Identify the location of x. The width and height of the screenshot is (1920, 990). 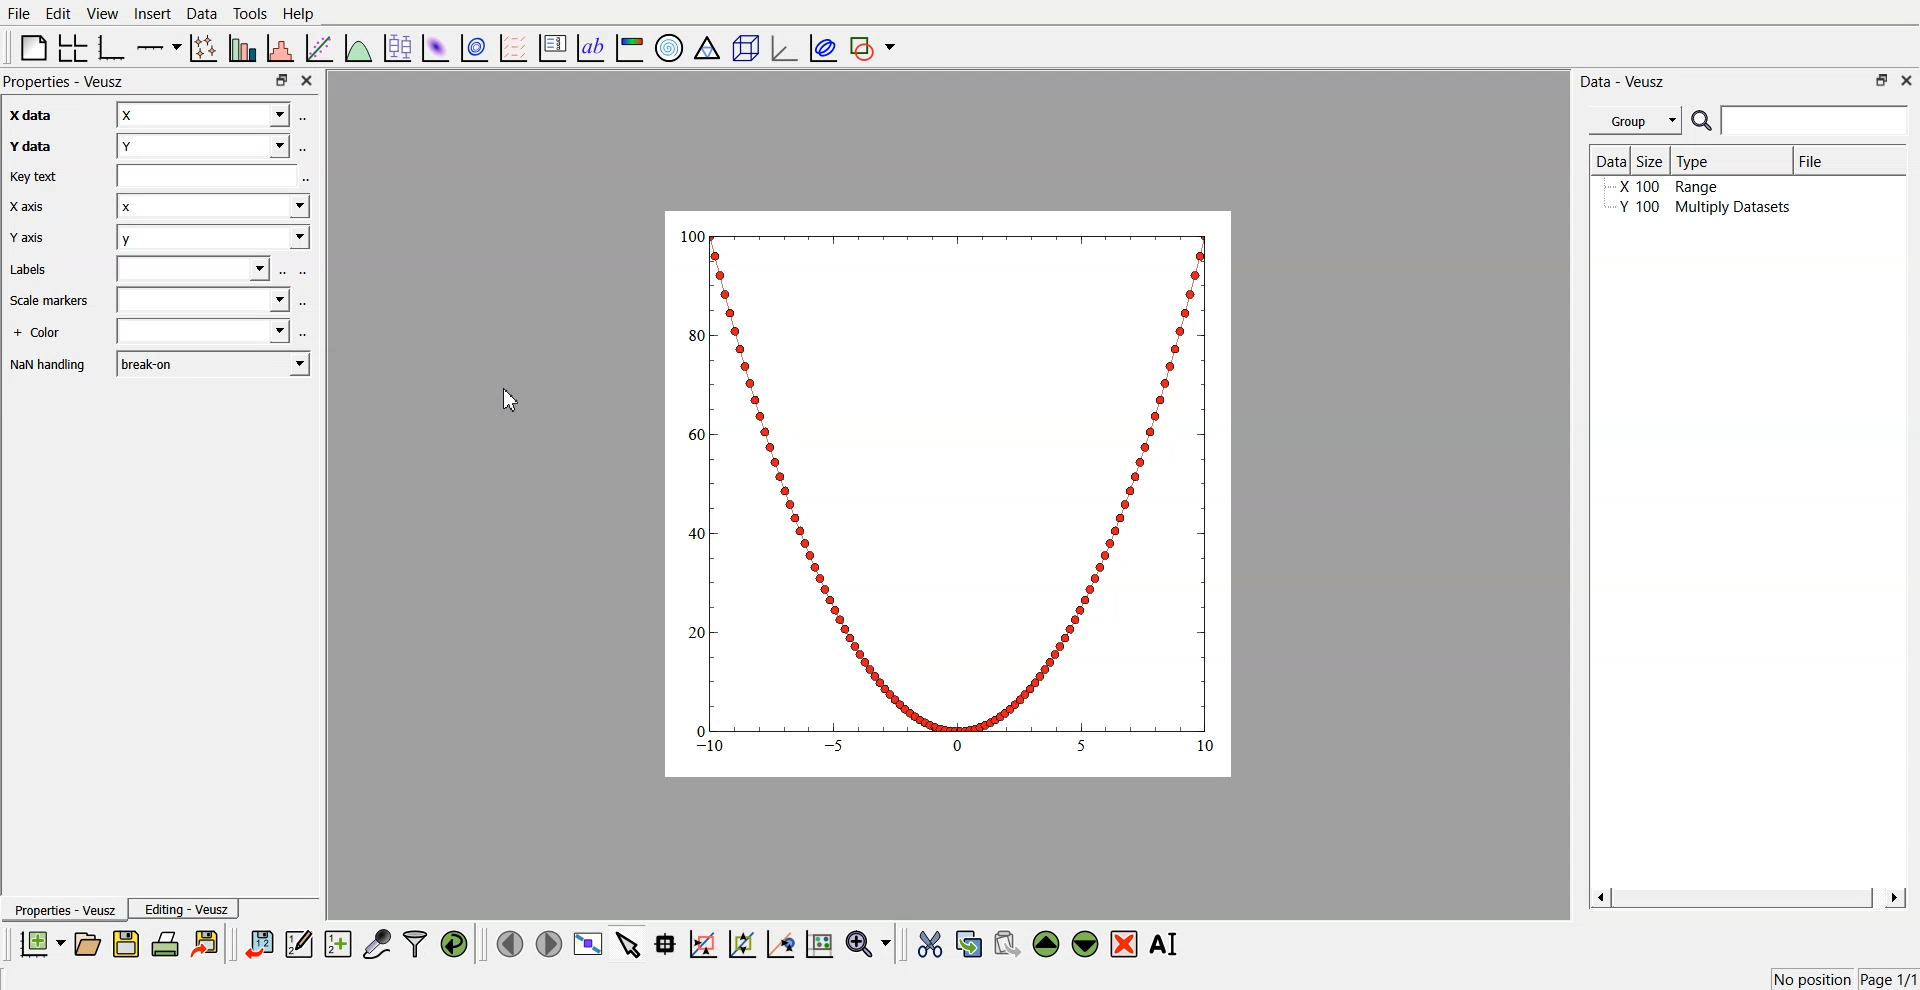
(201, 115).